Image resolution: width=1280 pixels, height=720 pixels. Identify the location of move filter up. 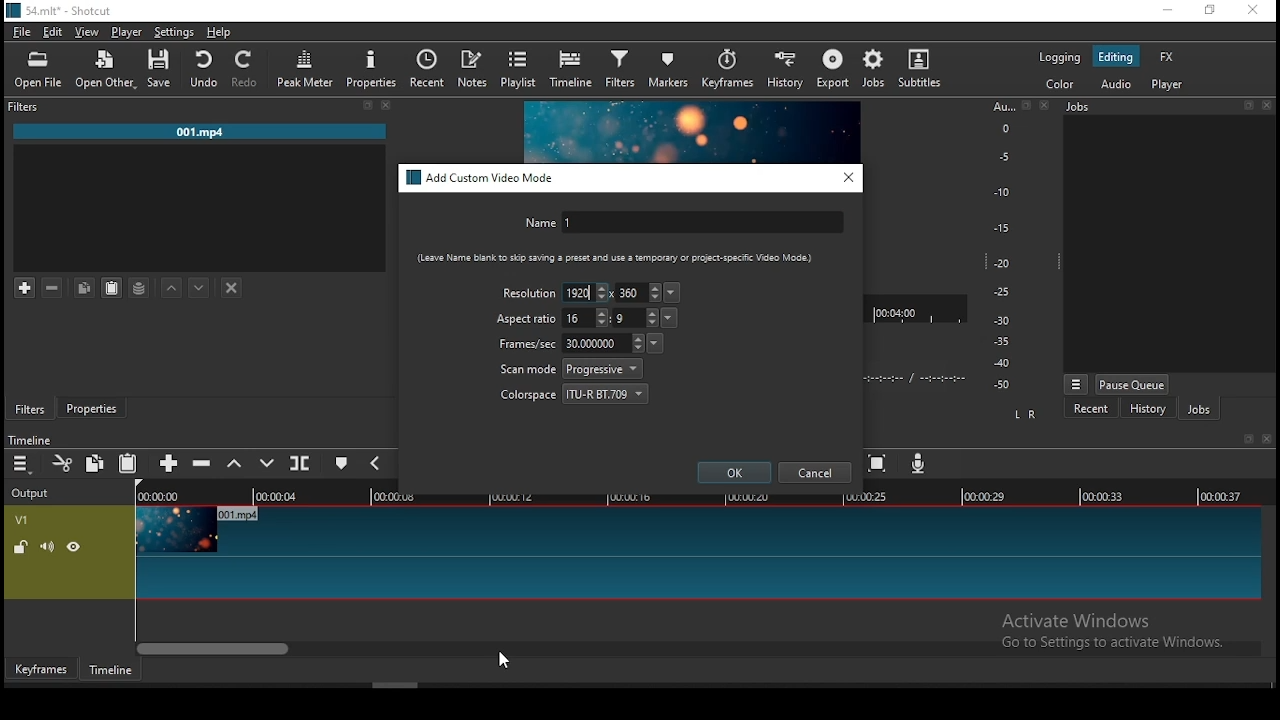
(172, 286).